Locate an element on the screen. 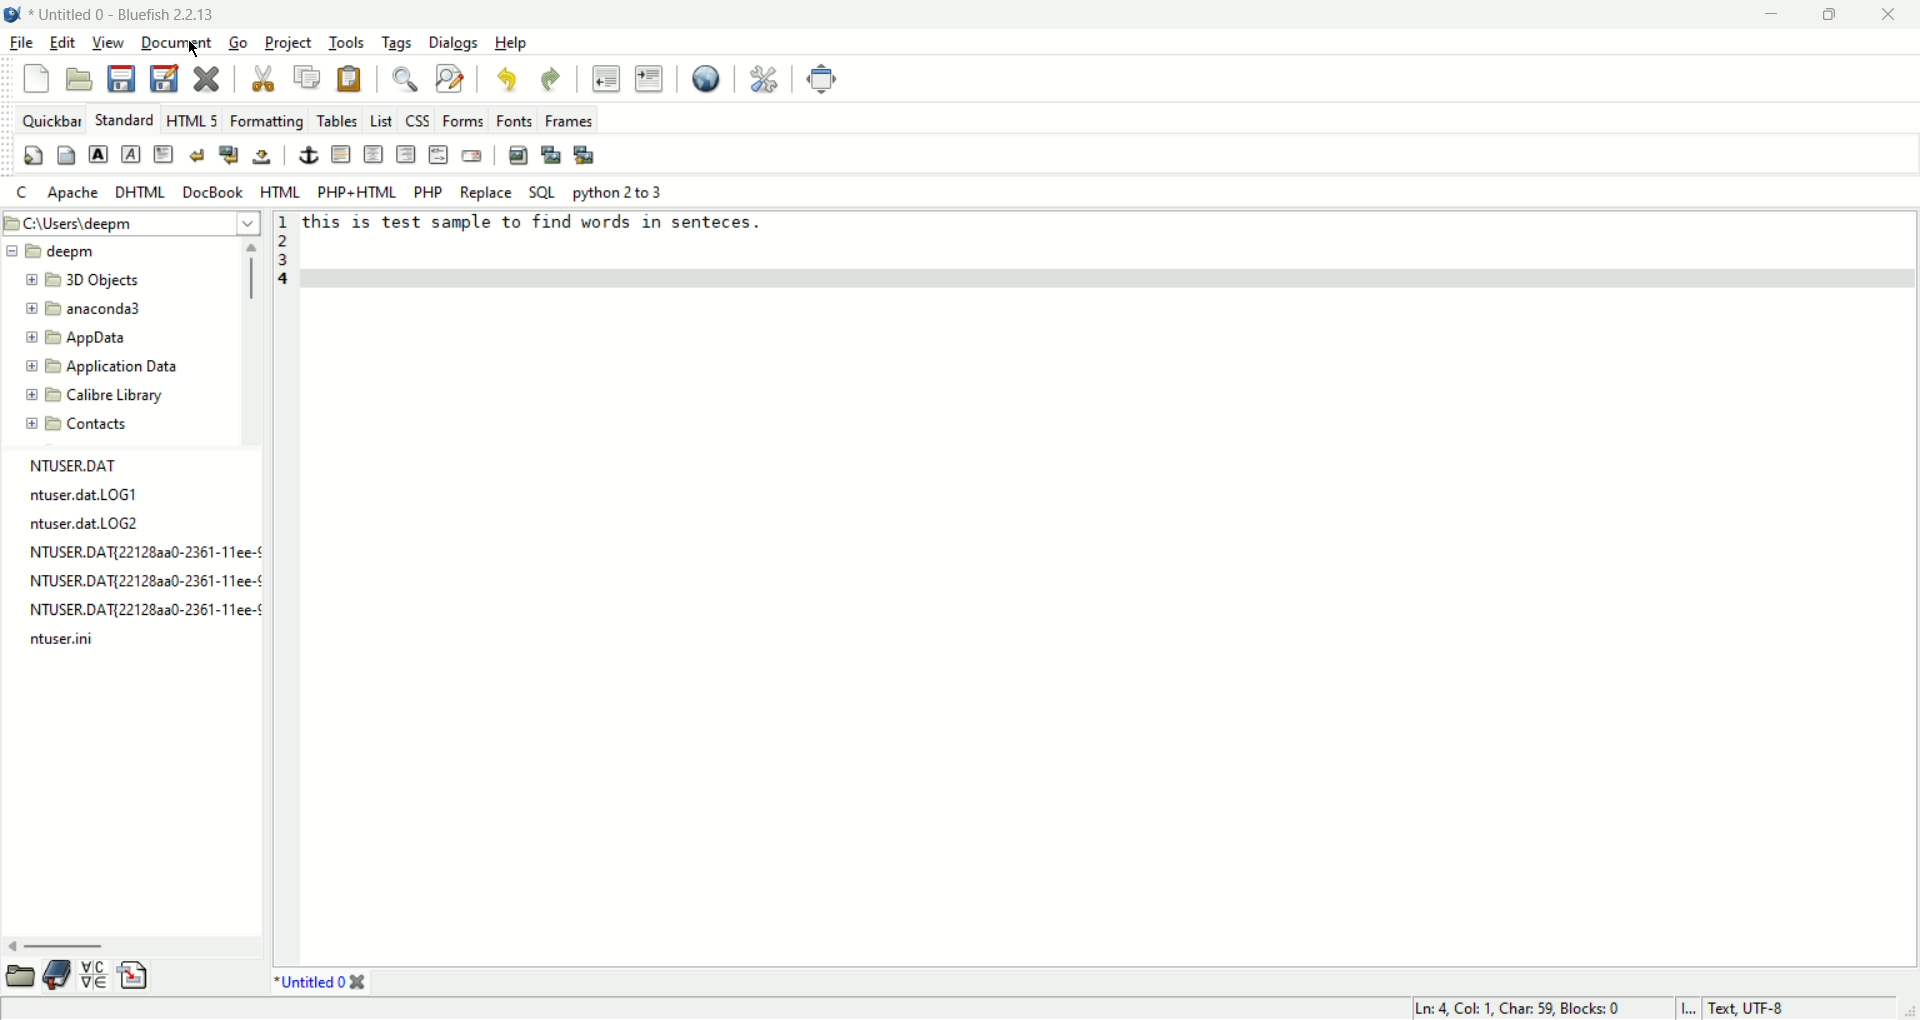  dialogs is located at coordinates (453, 44).